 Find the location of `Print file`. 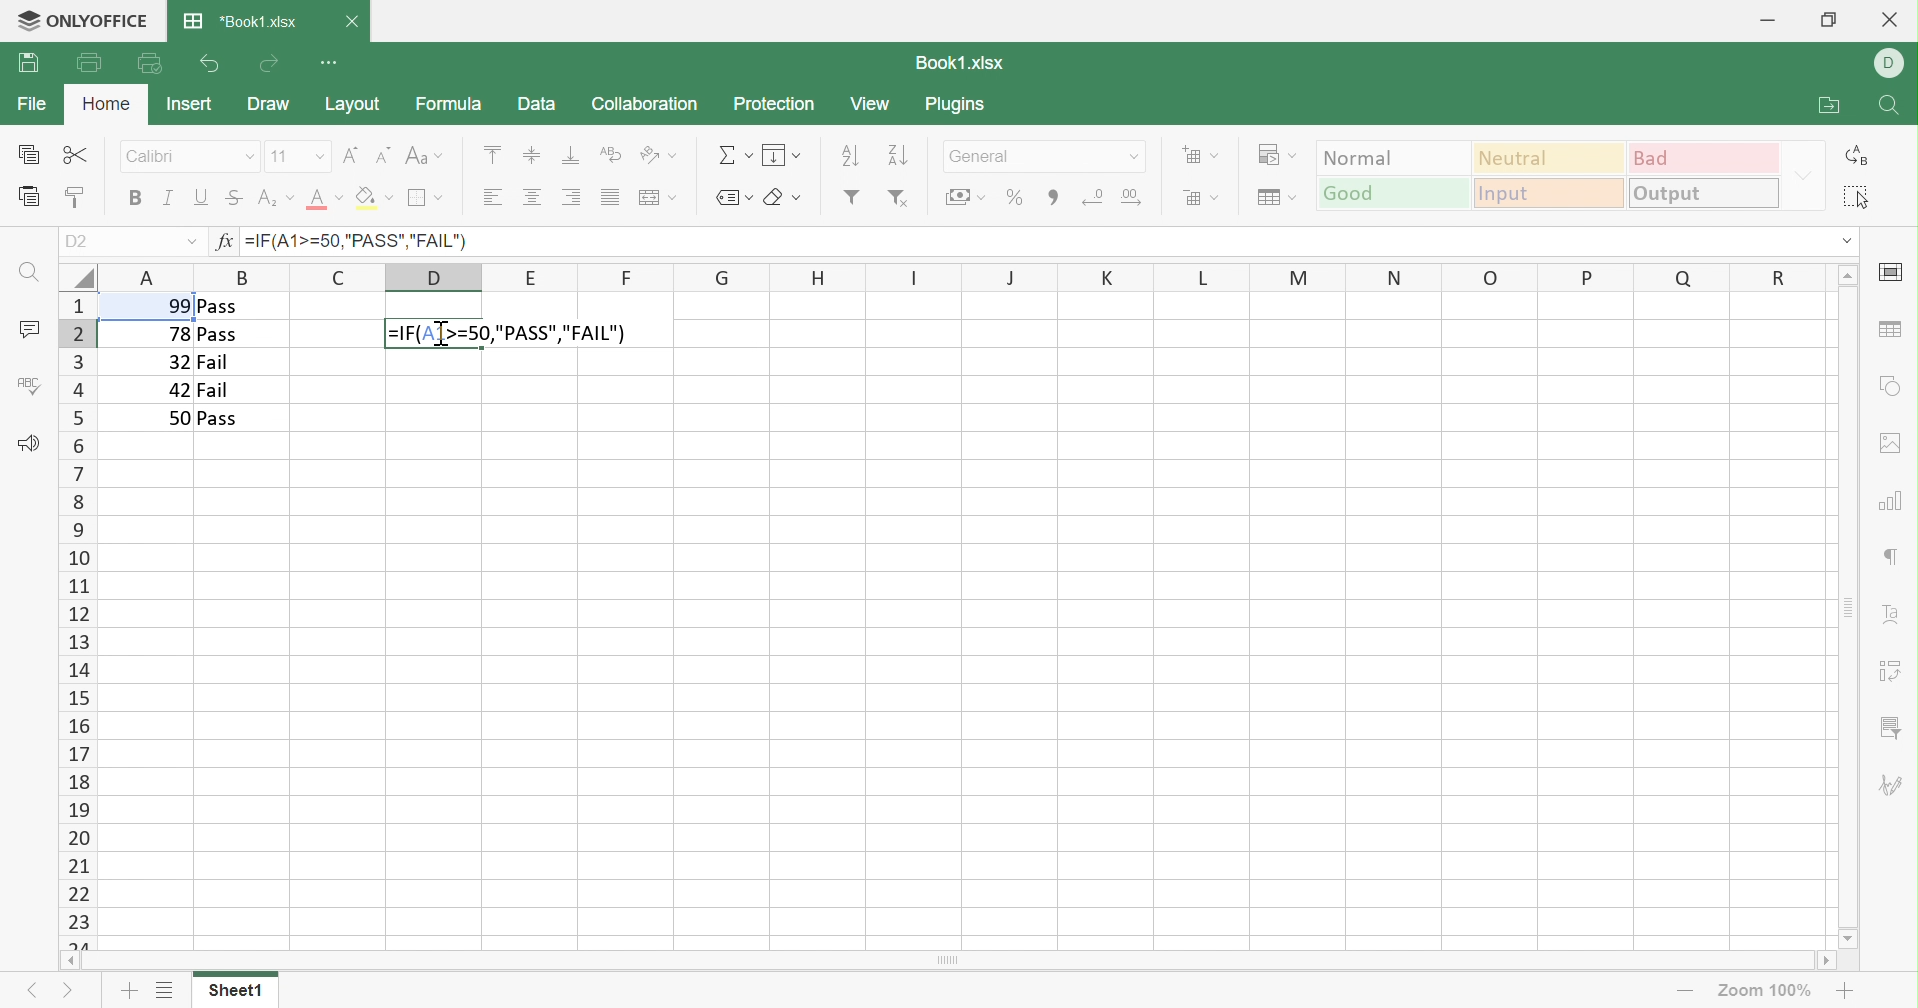

Print file is located at coordinates (89, 62).